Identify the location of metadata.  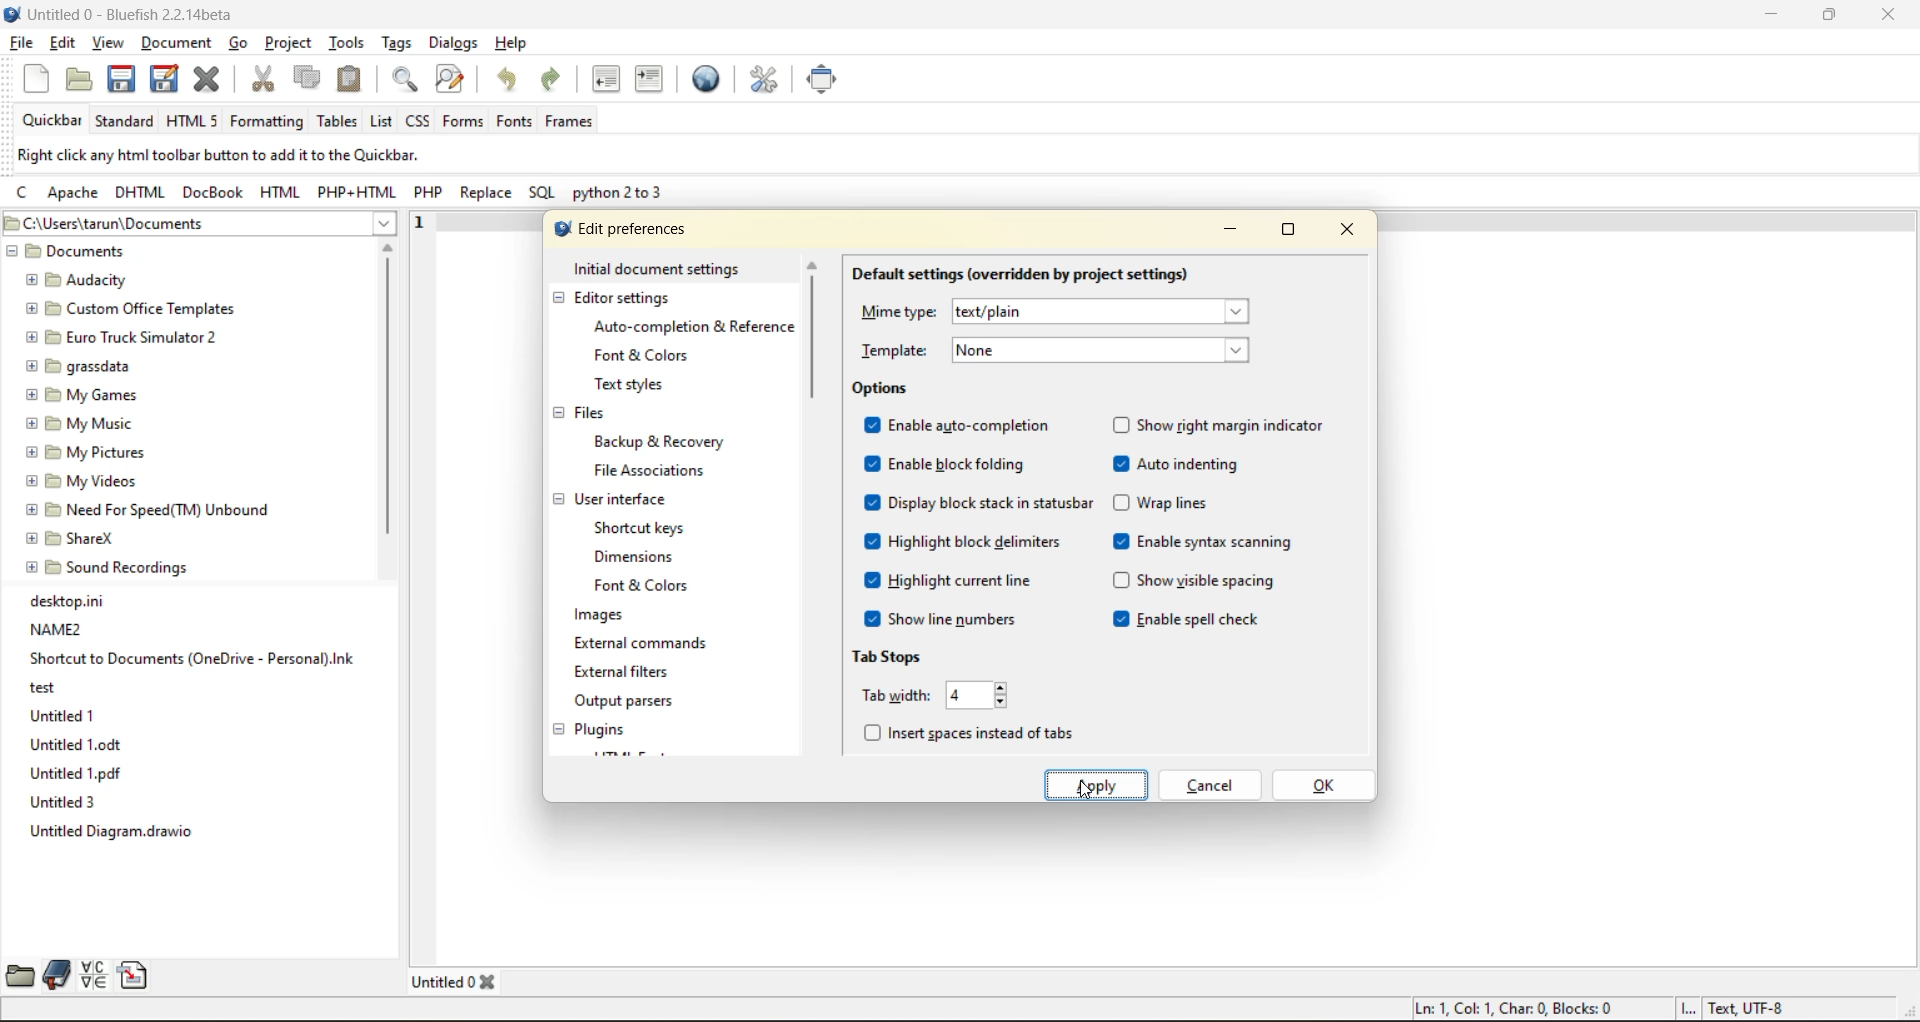
(1597, 1009).